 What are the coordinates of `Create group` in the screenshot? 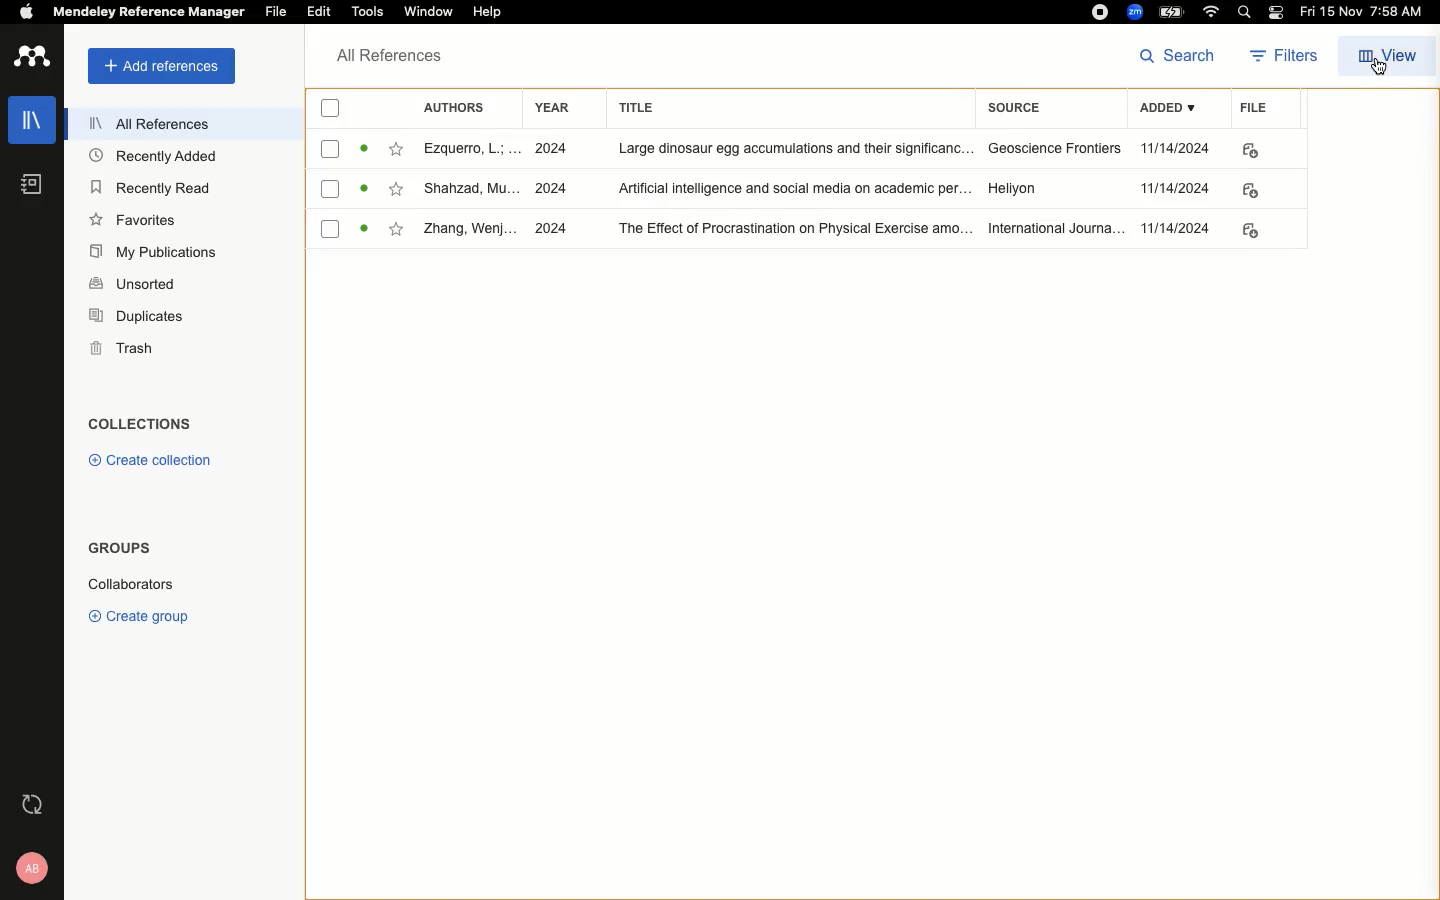 It's located at (138, 613).